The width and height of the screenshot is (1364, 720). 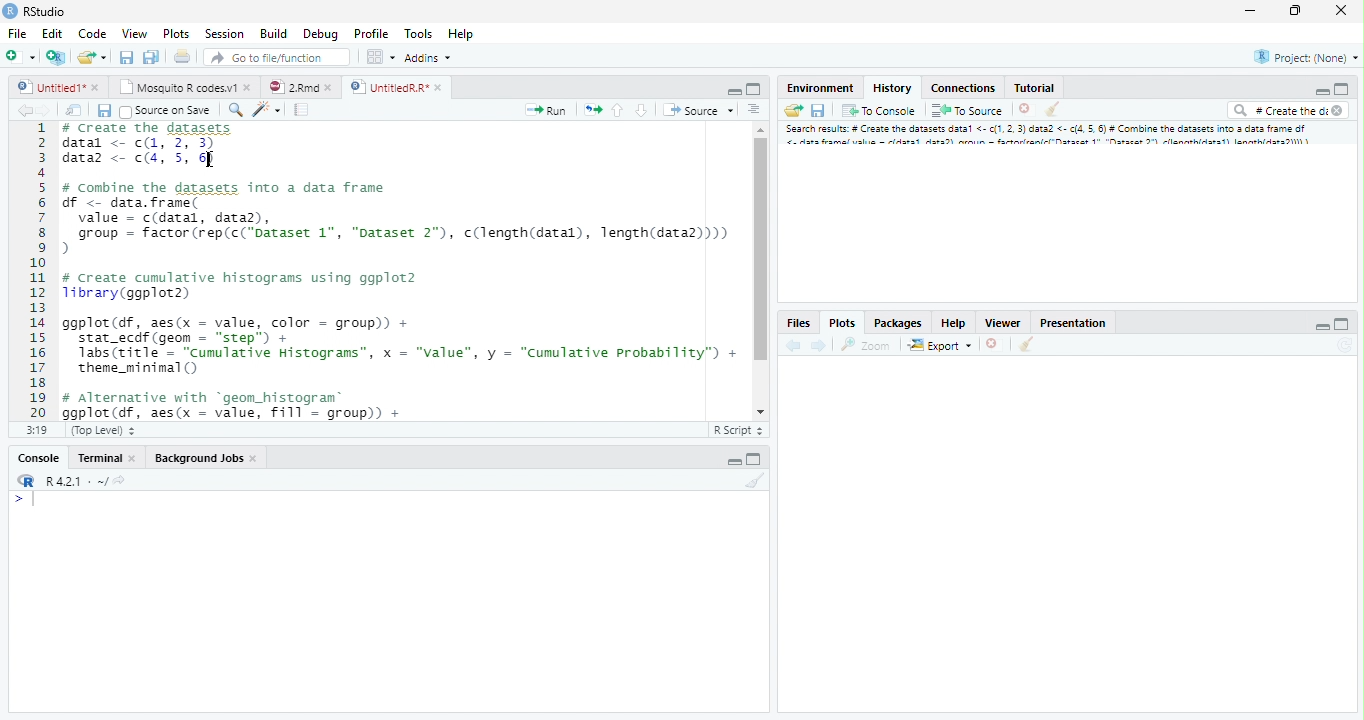 What do you see at coordinates (968, 110) in the screenshot?
I see `To Source` at bounding box center [968, 110].